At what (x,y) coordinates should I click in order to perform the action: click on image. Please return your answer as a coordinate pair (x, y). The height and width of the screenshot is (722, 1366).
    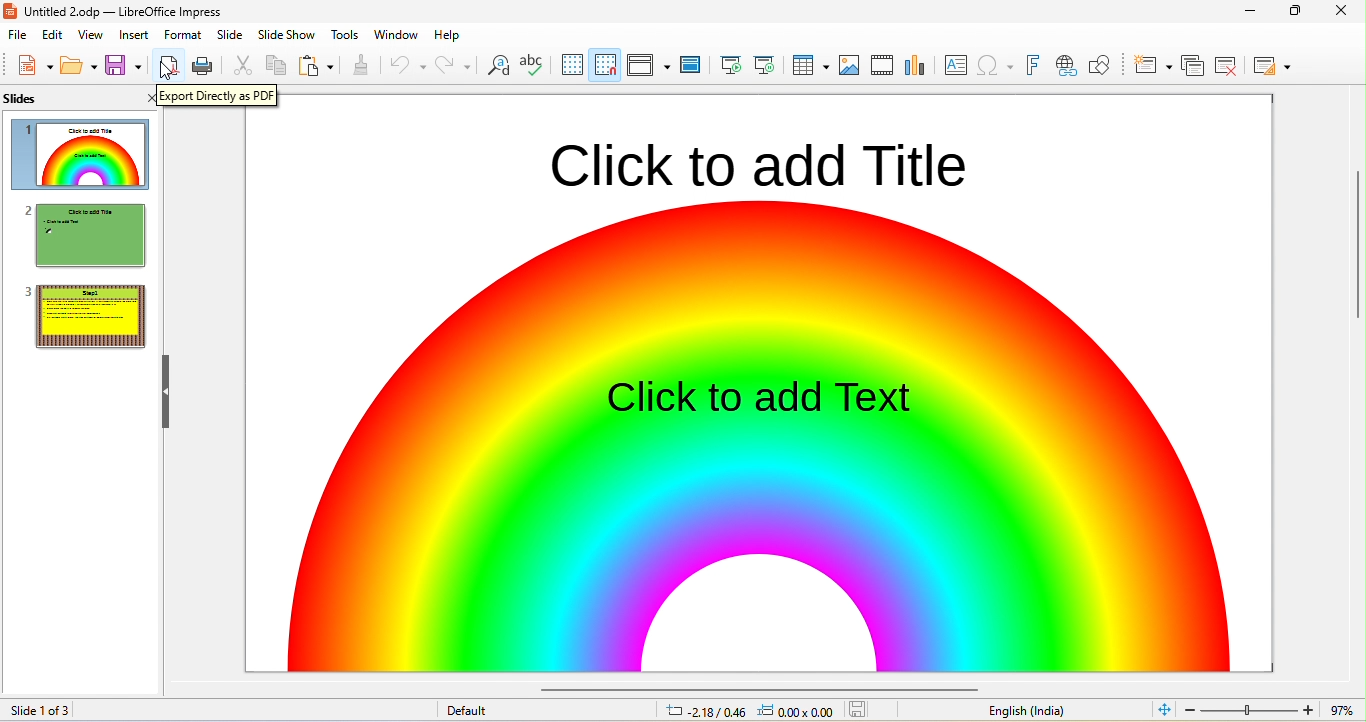
    Looking at the image, I should click on (850, 65).